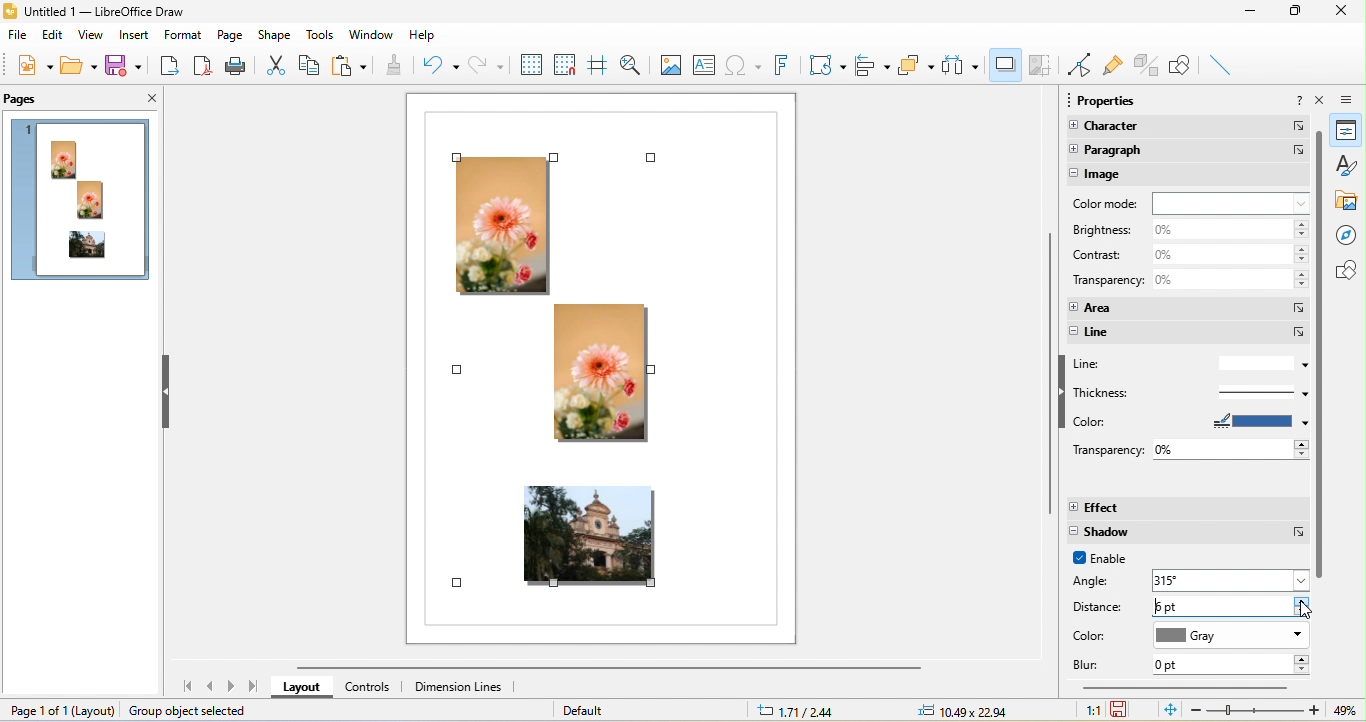 This screenshot has width=1366, height=722. Describe the element at coordinates (1147, 64) in the screenshot. I see `toggle extrusion` at that location.